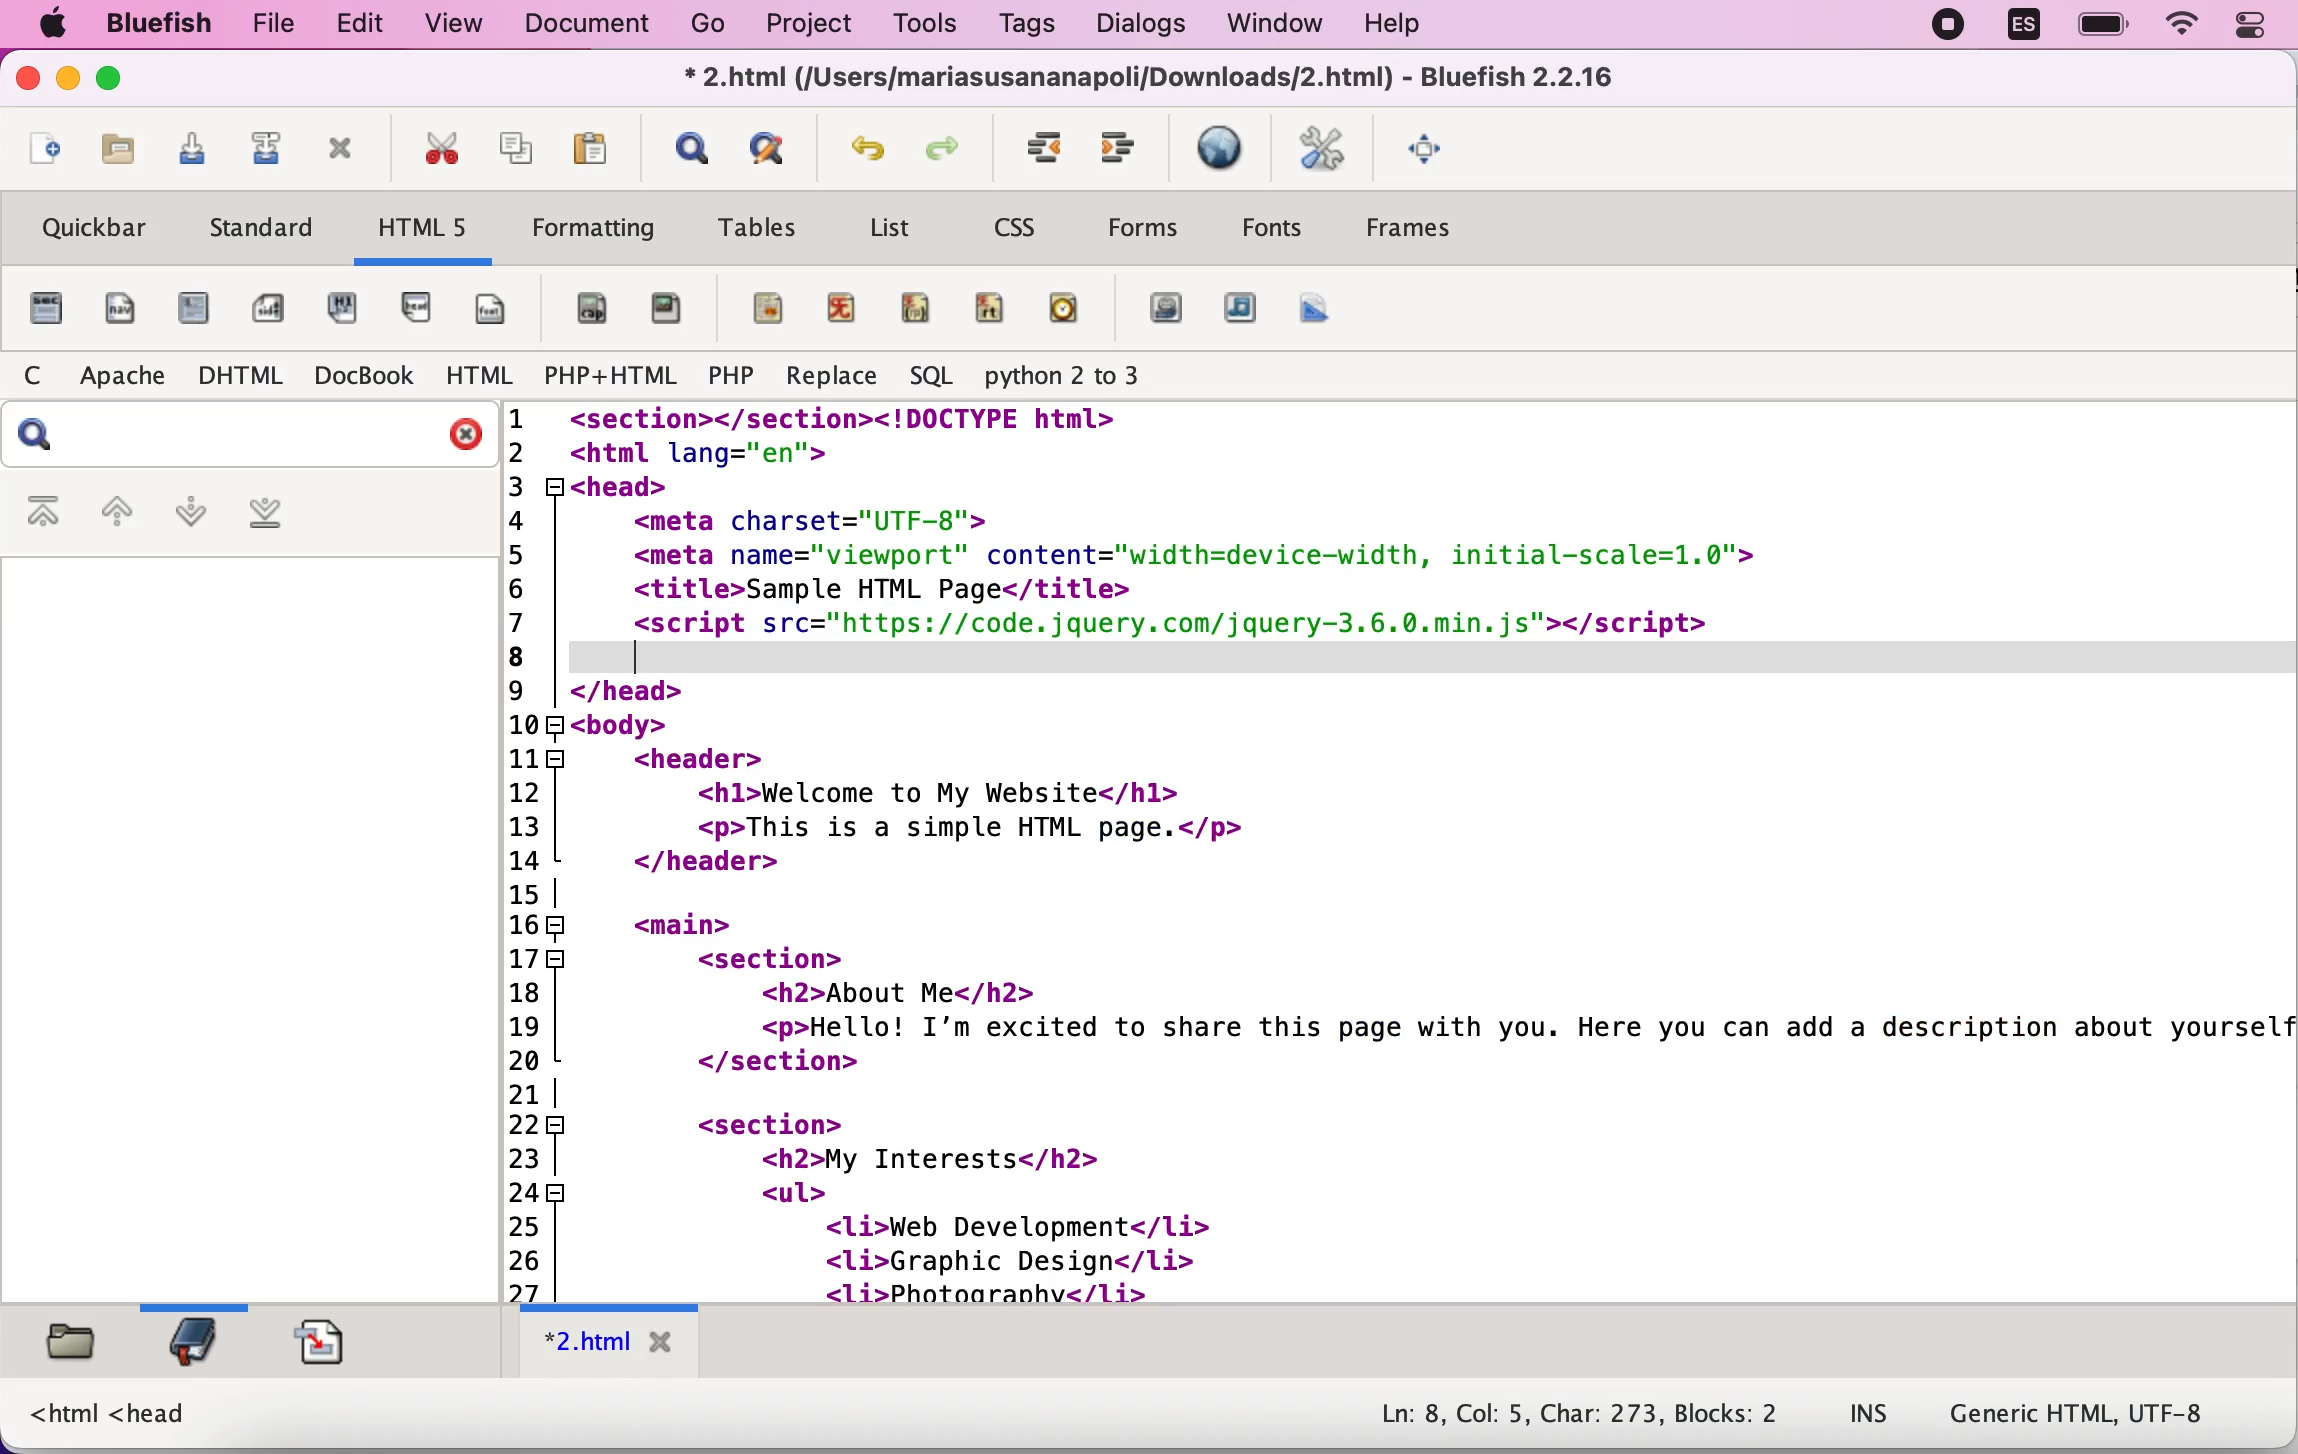  What do you see at coordinates (1438, 149) in the screenshot?
I see `fullscreen` at bounding box center [1438, 149].